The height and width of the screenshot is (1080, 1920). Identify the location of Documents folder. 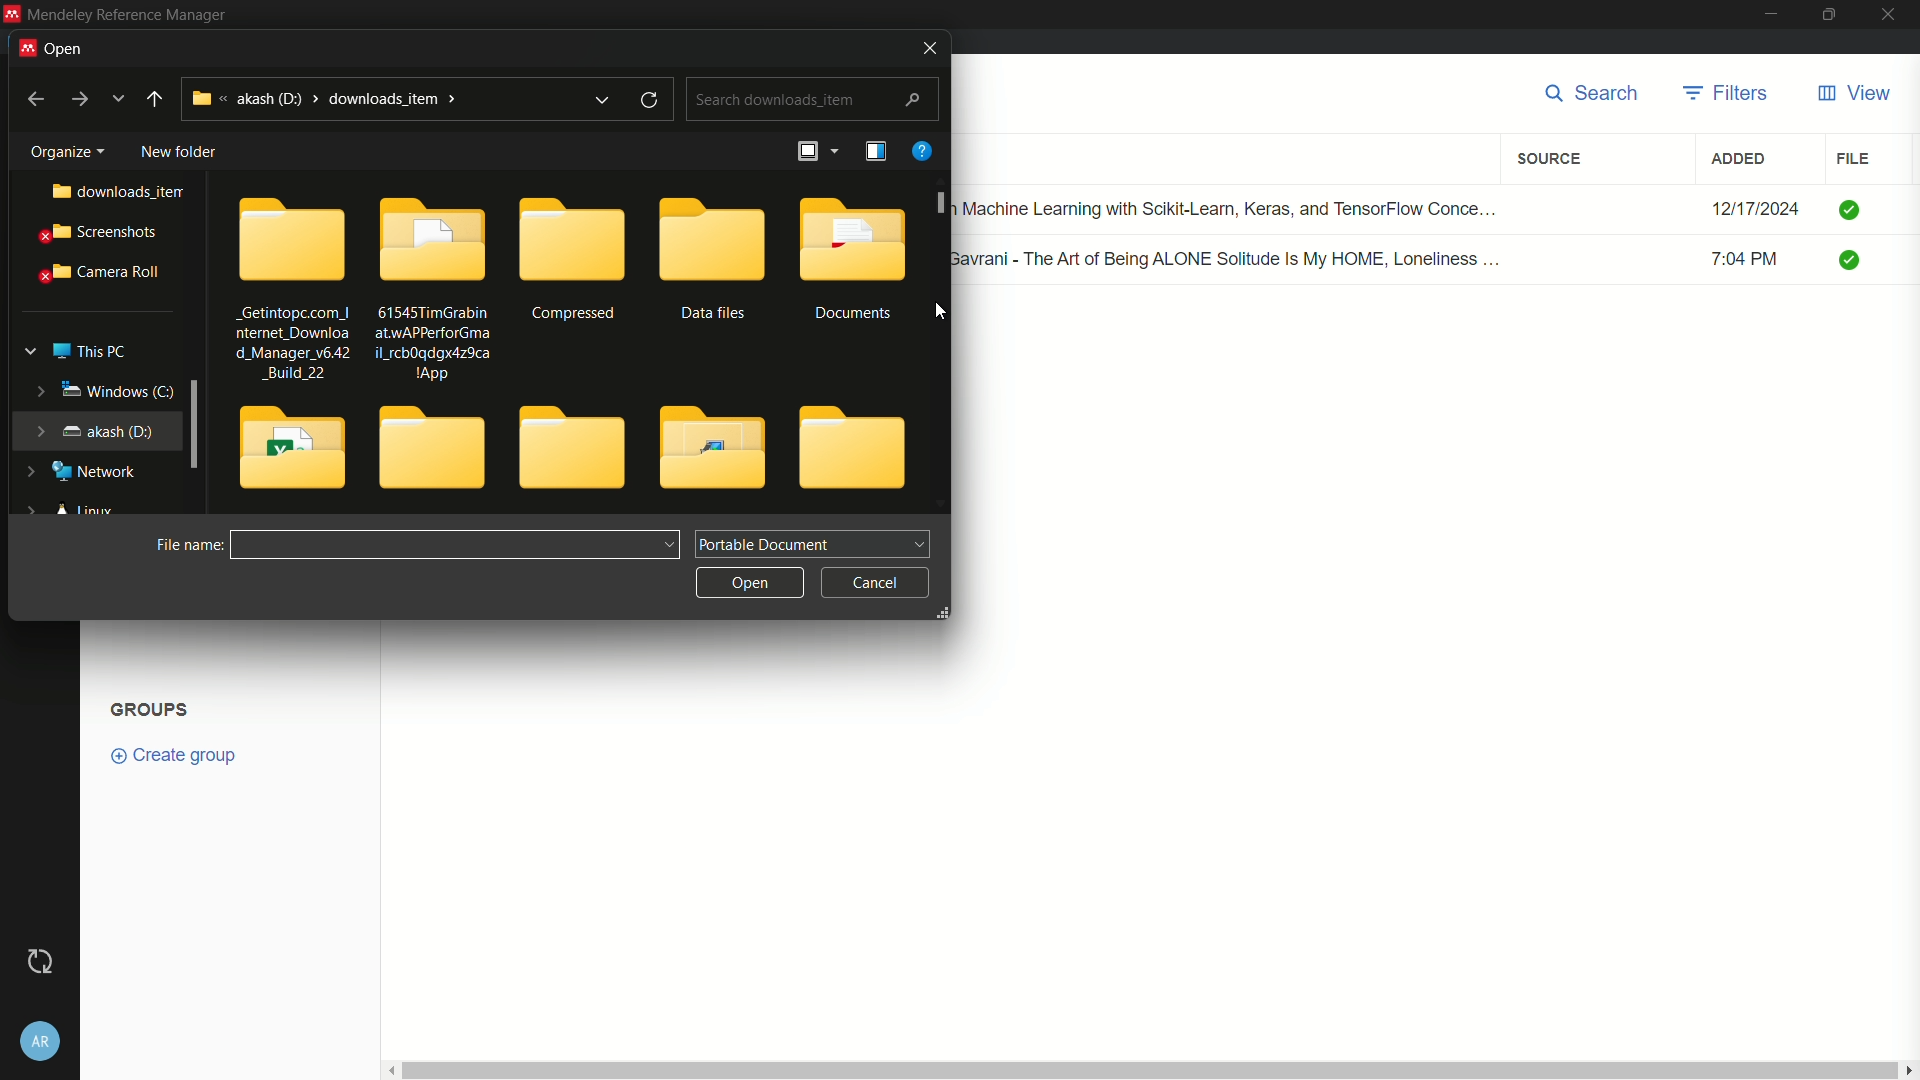
(851, 260).